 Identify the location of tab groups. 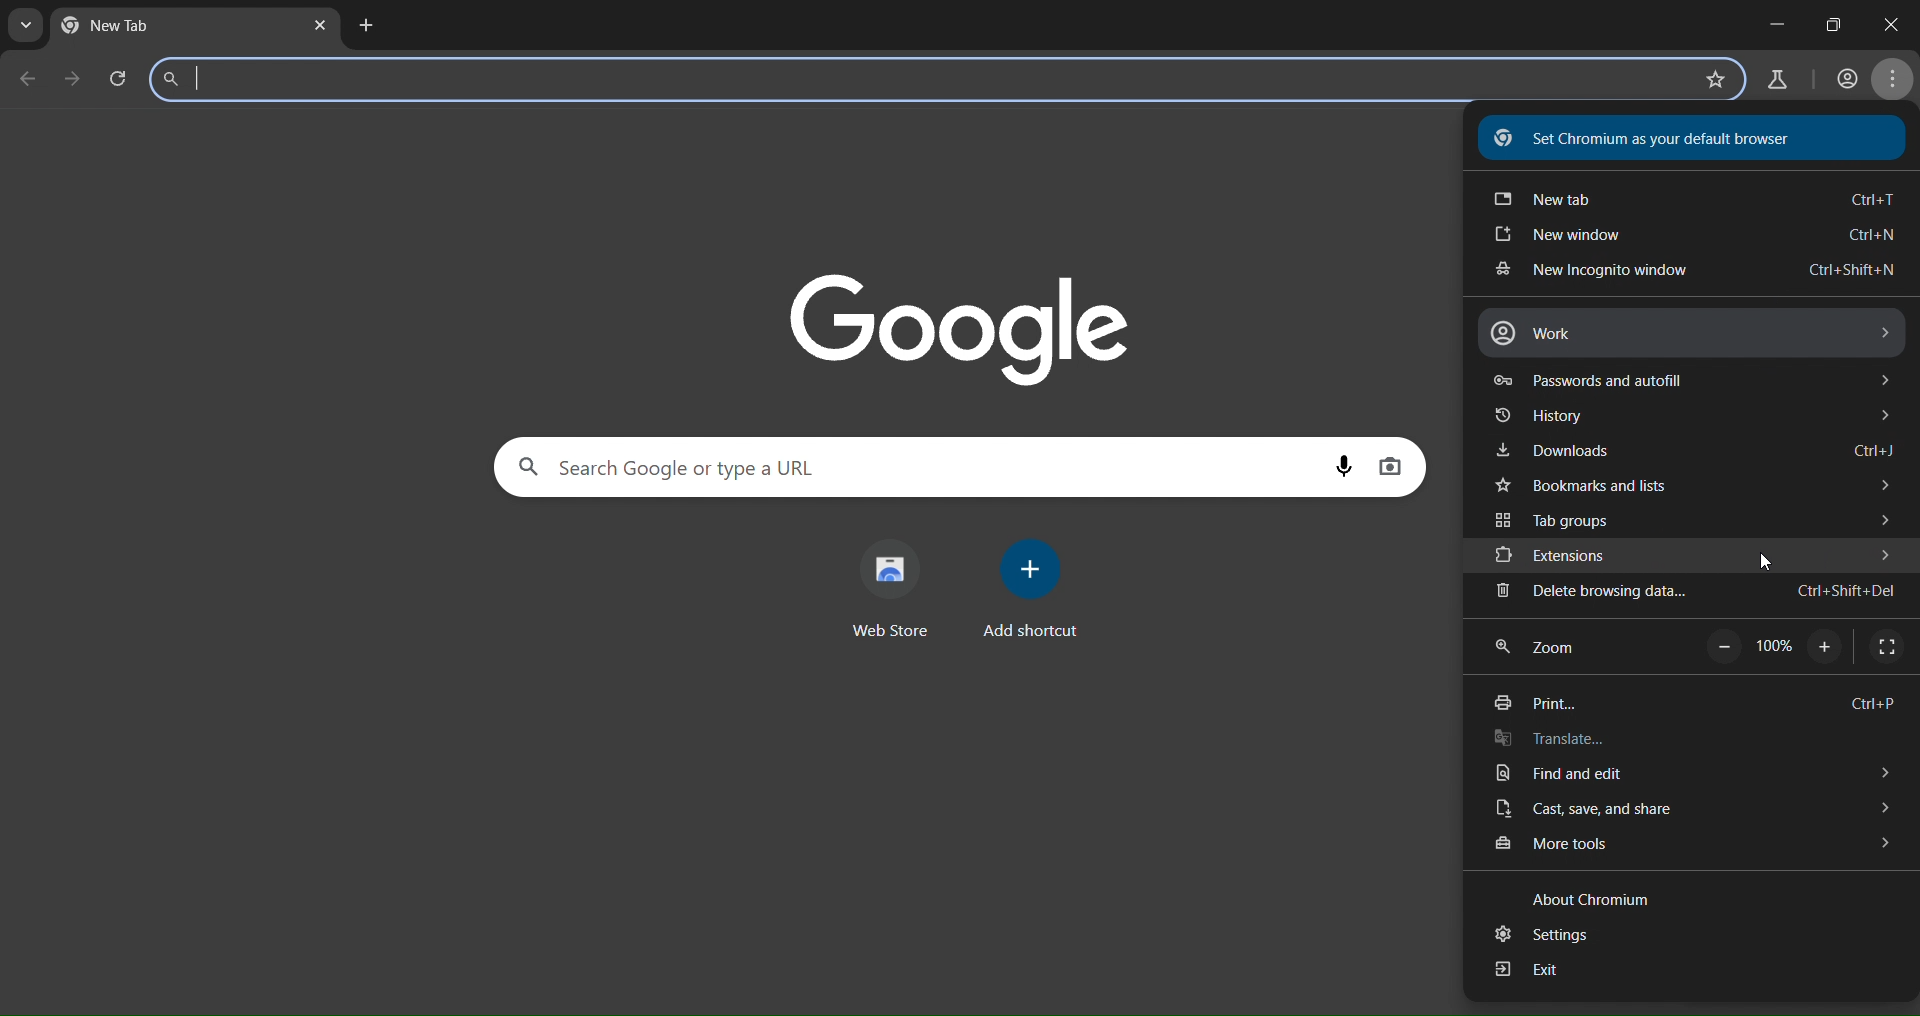
(1697, 517).